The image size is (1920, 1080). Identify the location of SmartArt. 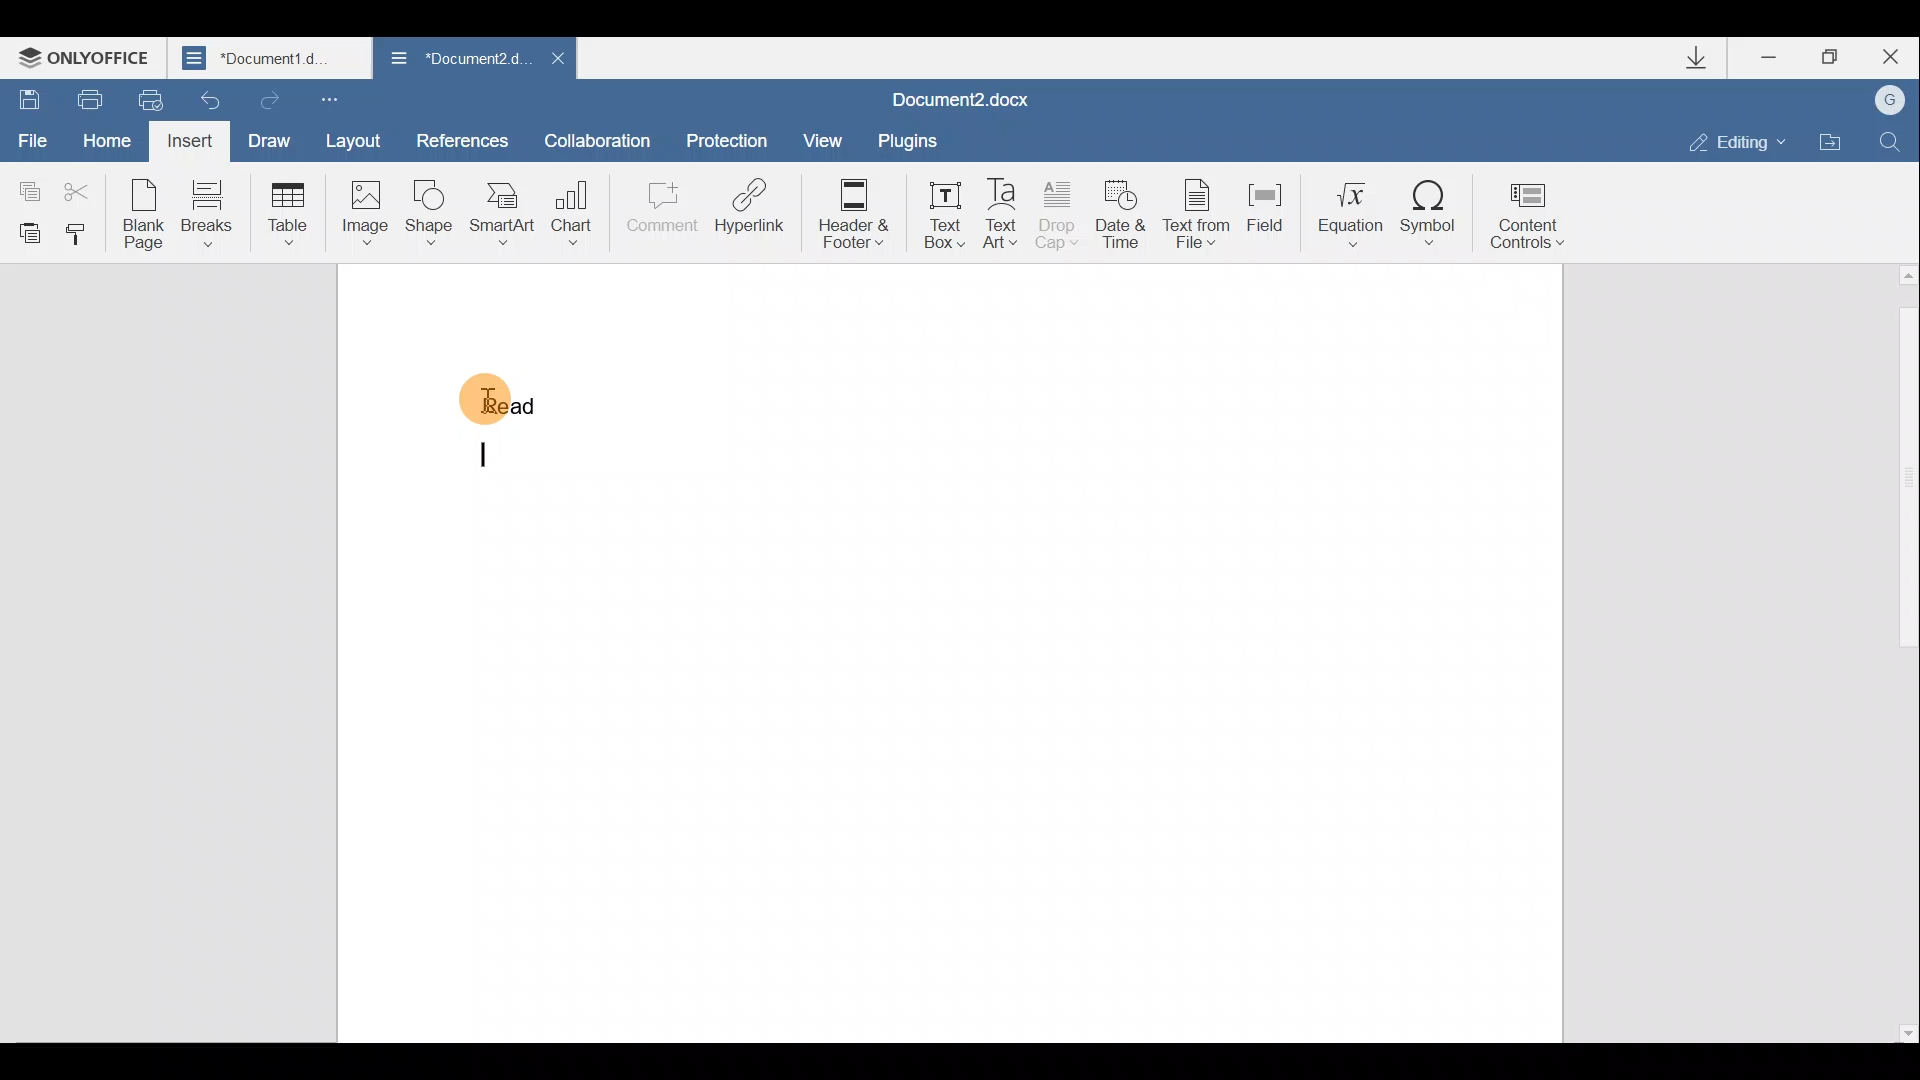
(502, 214).